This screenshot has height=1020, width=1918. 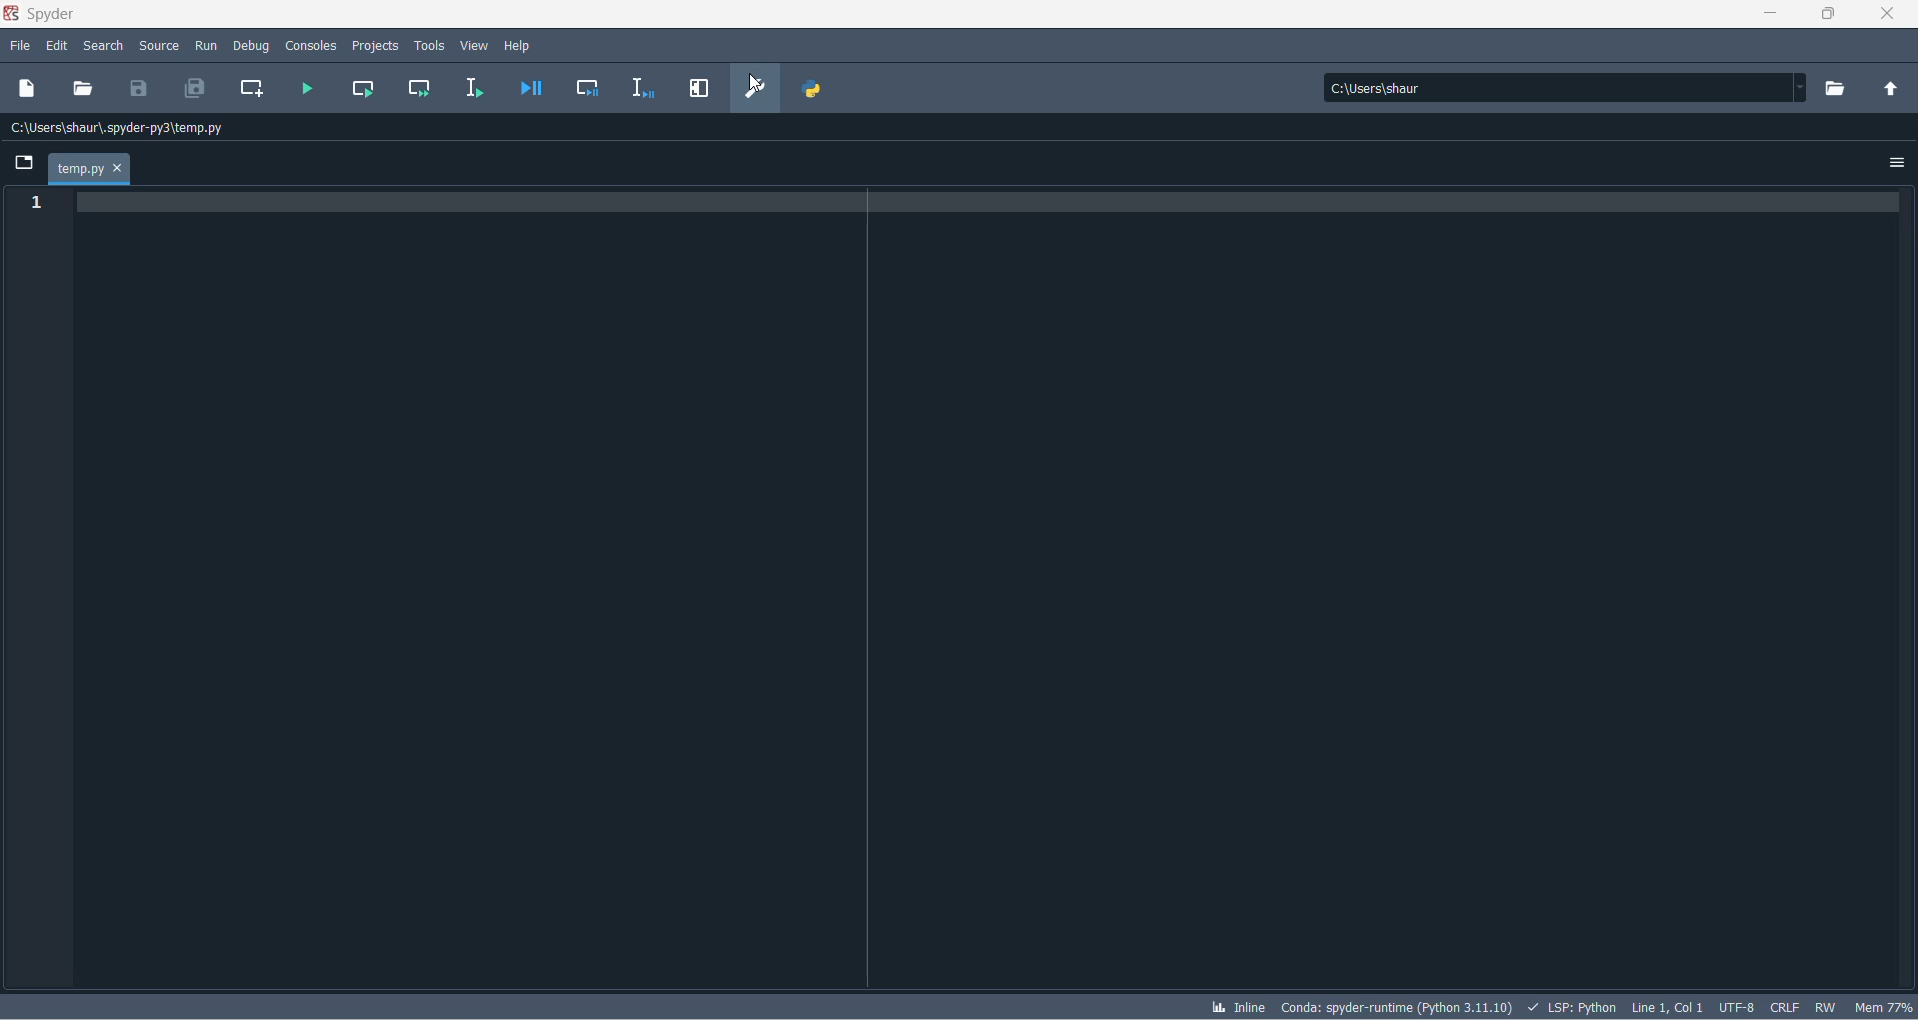 I want to click on new dile, so click(x=28, y=87).